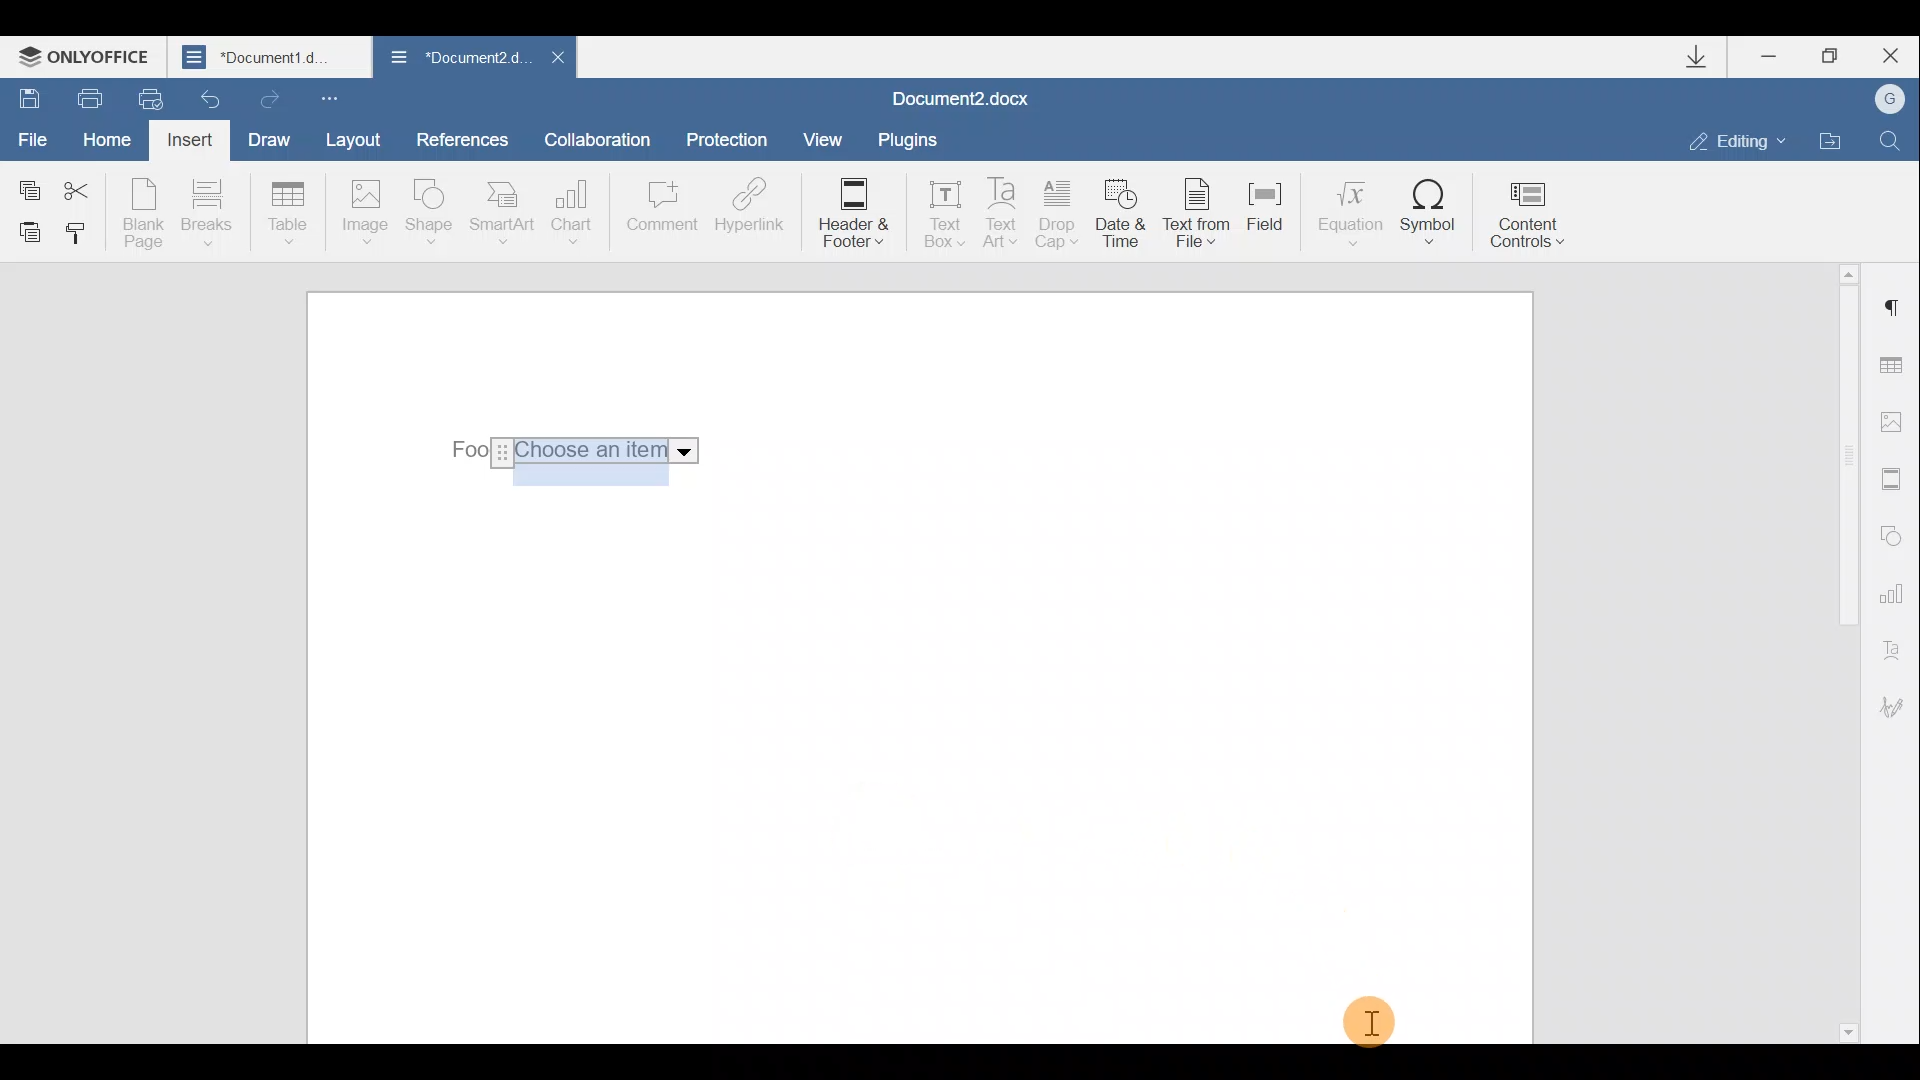 The image size is (1920, 1080). What do you see at coordinates (1898, 646) in the screenshot?
I see `Text Art settings` at bounding box center [1898, 646].